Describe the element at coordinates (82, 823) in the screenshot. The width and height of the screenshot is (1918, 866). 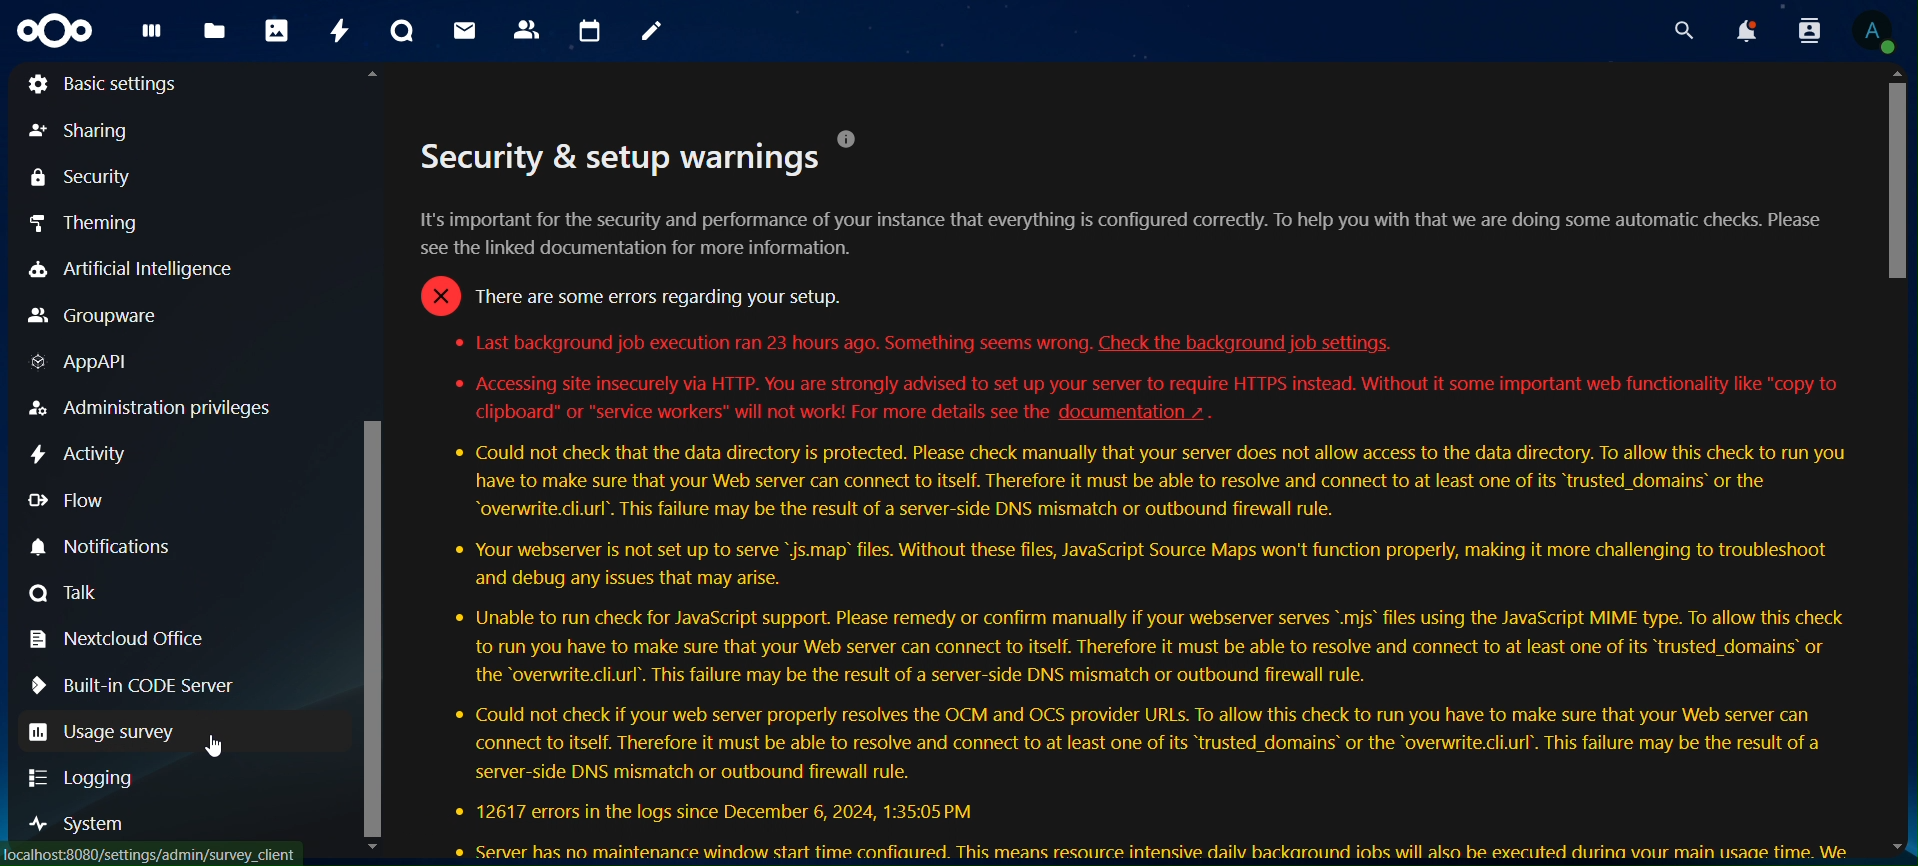
I see `system` at that location.